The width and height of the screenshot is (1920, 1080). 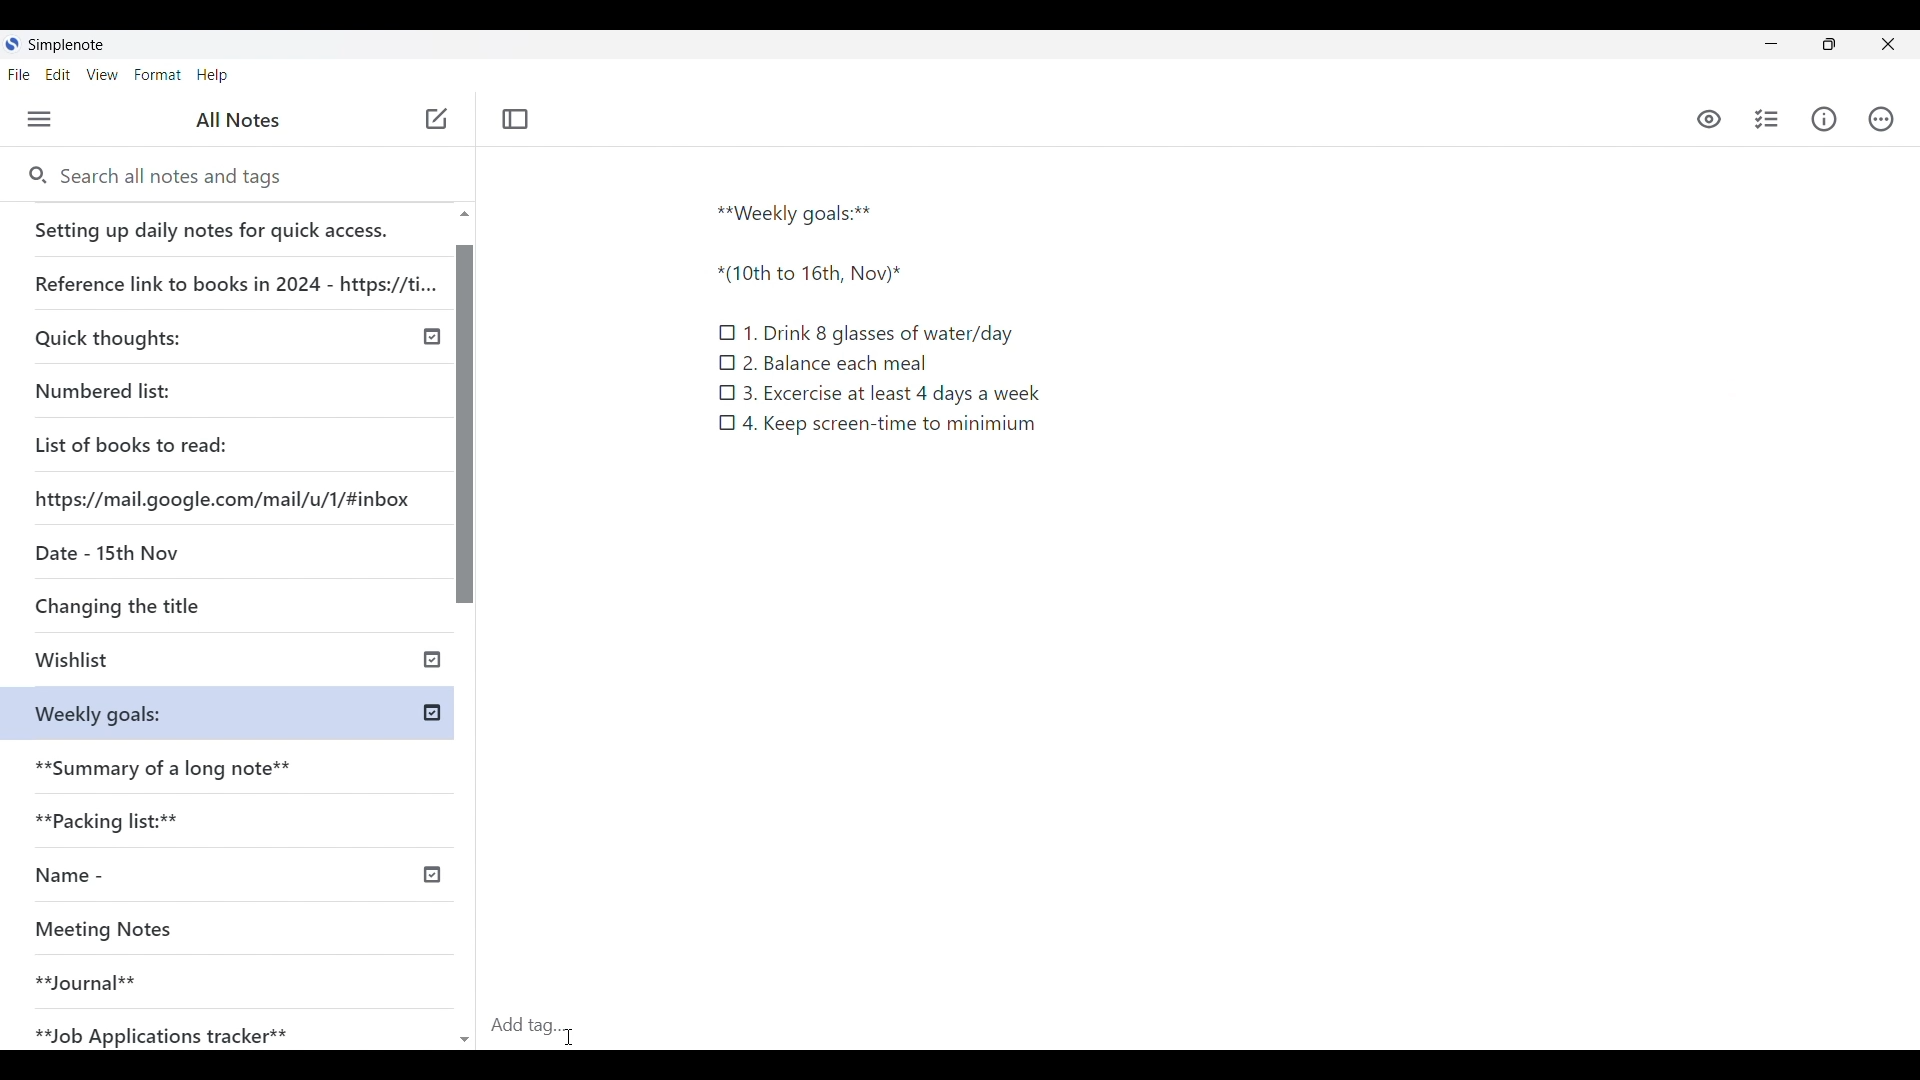 I want to click on published, so click(x=432, y=714).